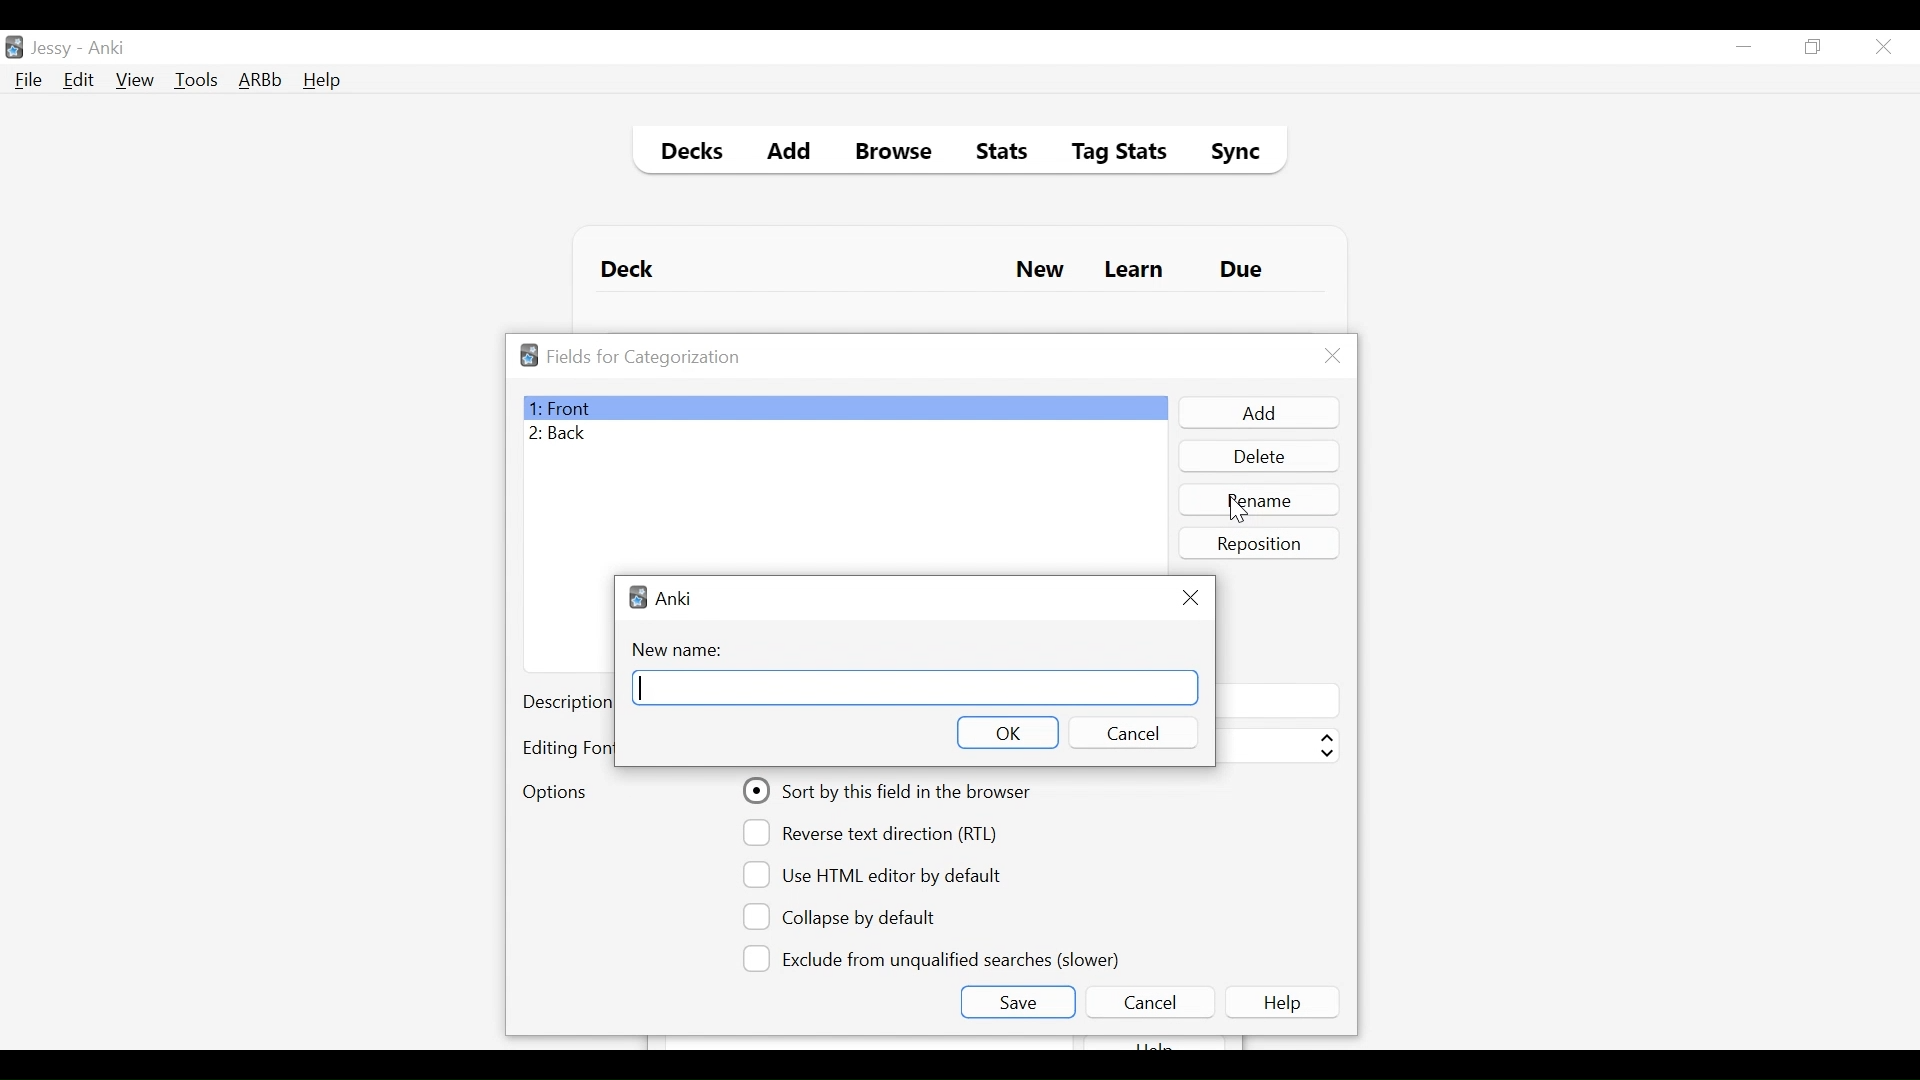 This screenshot has height=1080, width=1920. I want to click on Learn, so click(1133, 271).